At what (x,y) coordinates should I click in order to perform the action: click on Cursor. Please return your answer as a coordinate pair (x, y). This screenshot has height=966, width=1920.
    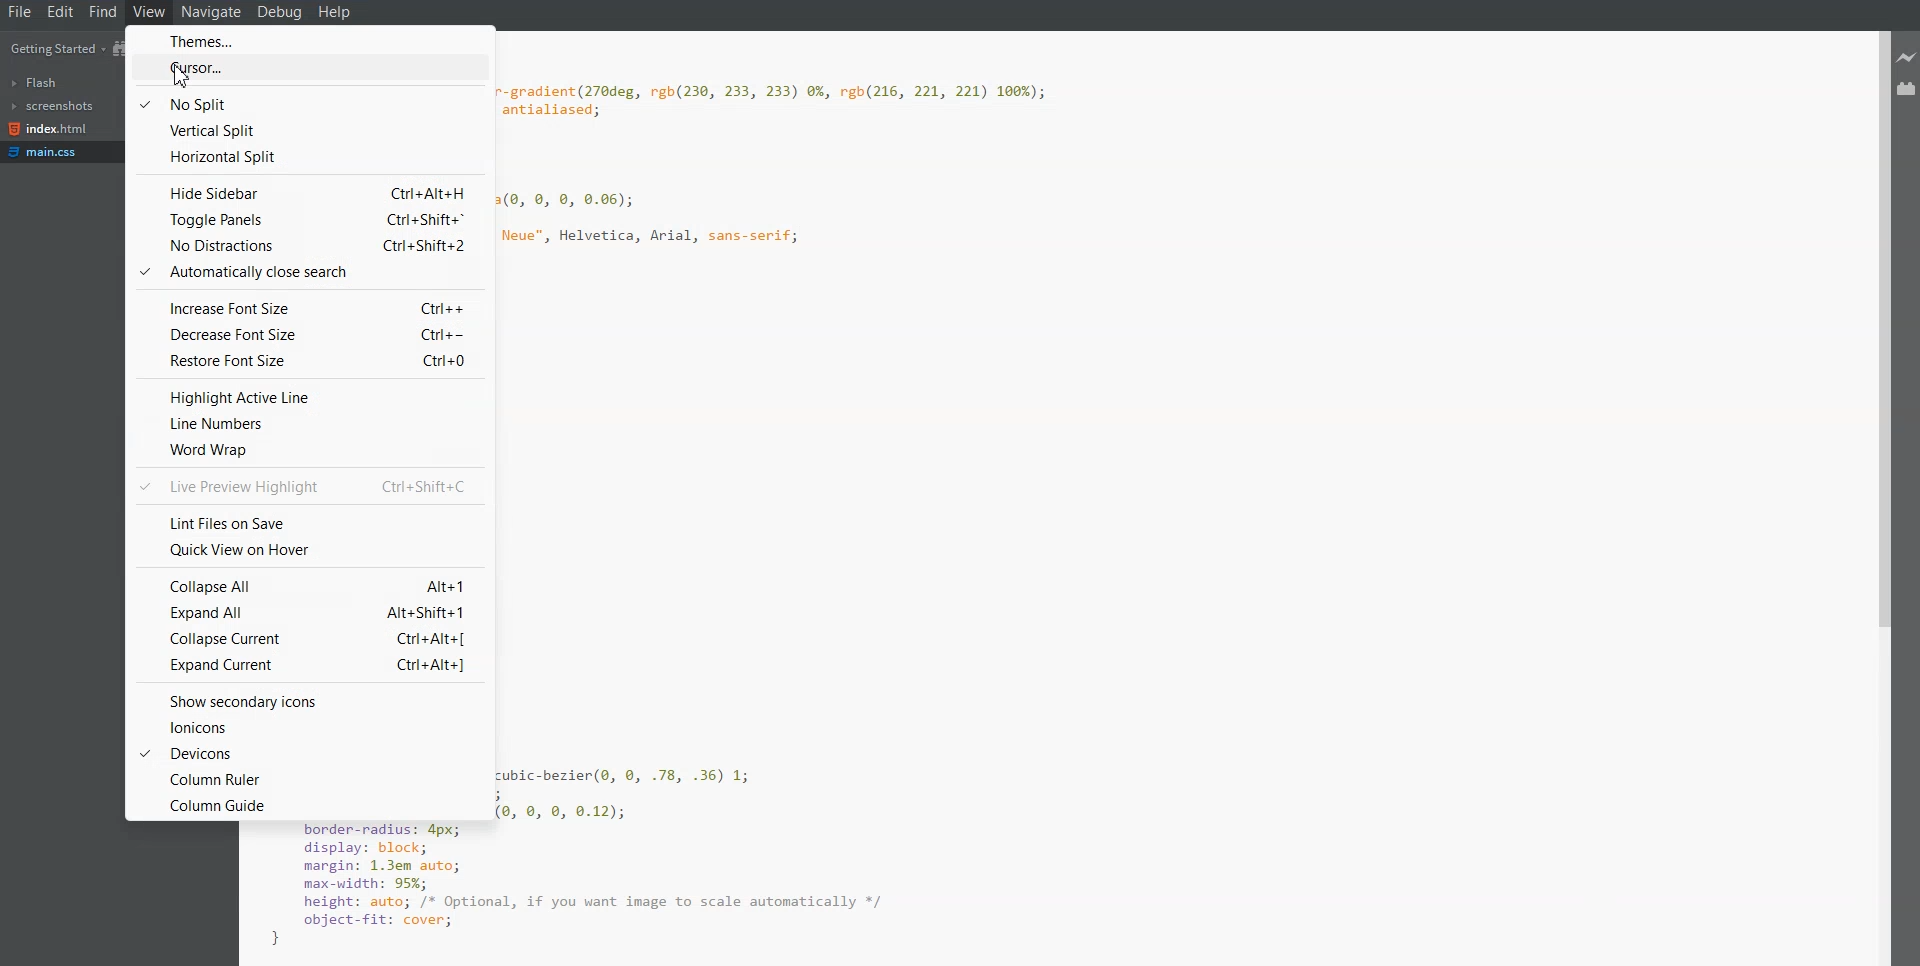
    Looking at the image, I should click on (307, 69).